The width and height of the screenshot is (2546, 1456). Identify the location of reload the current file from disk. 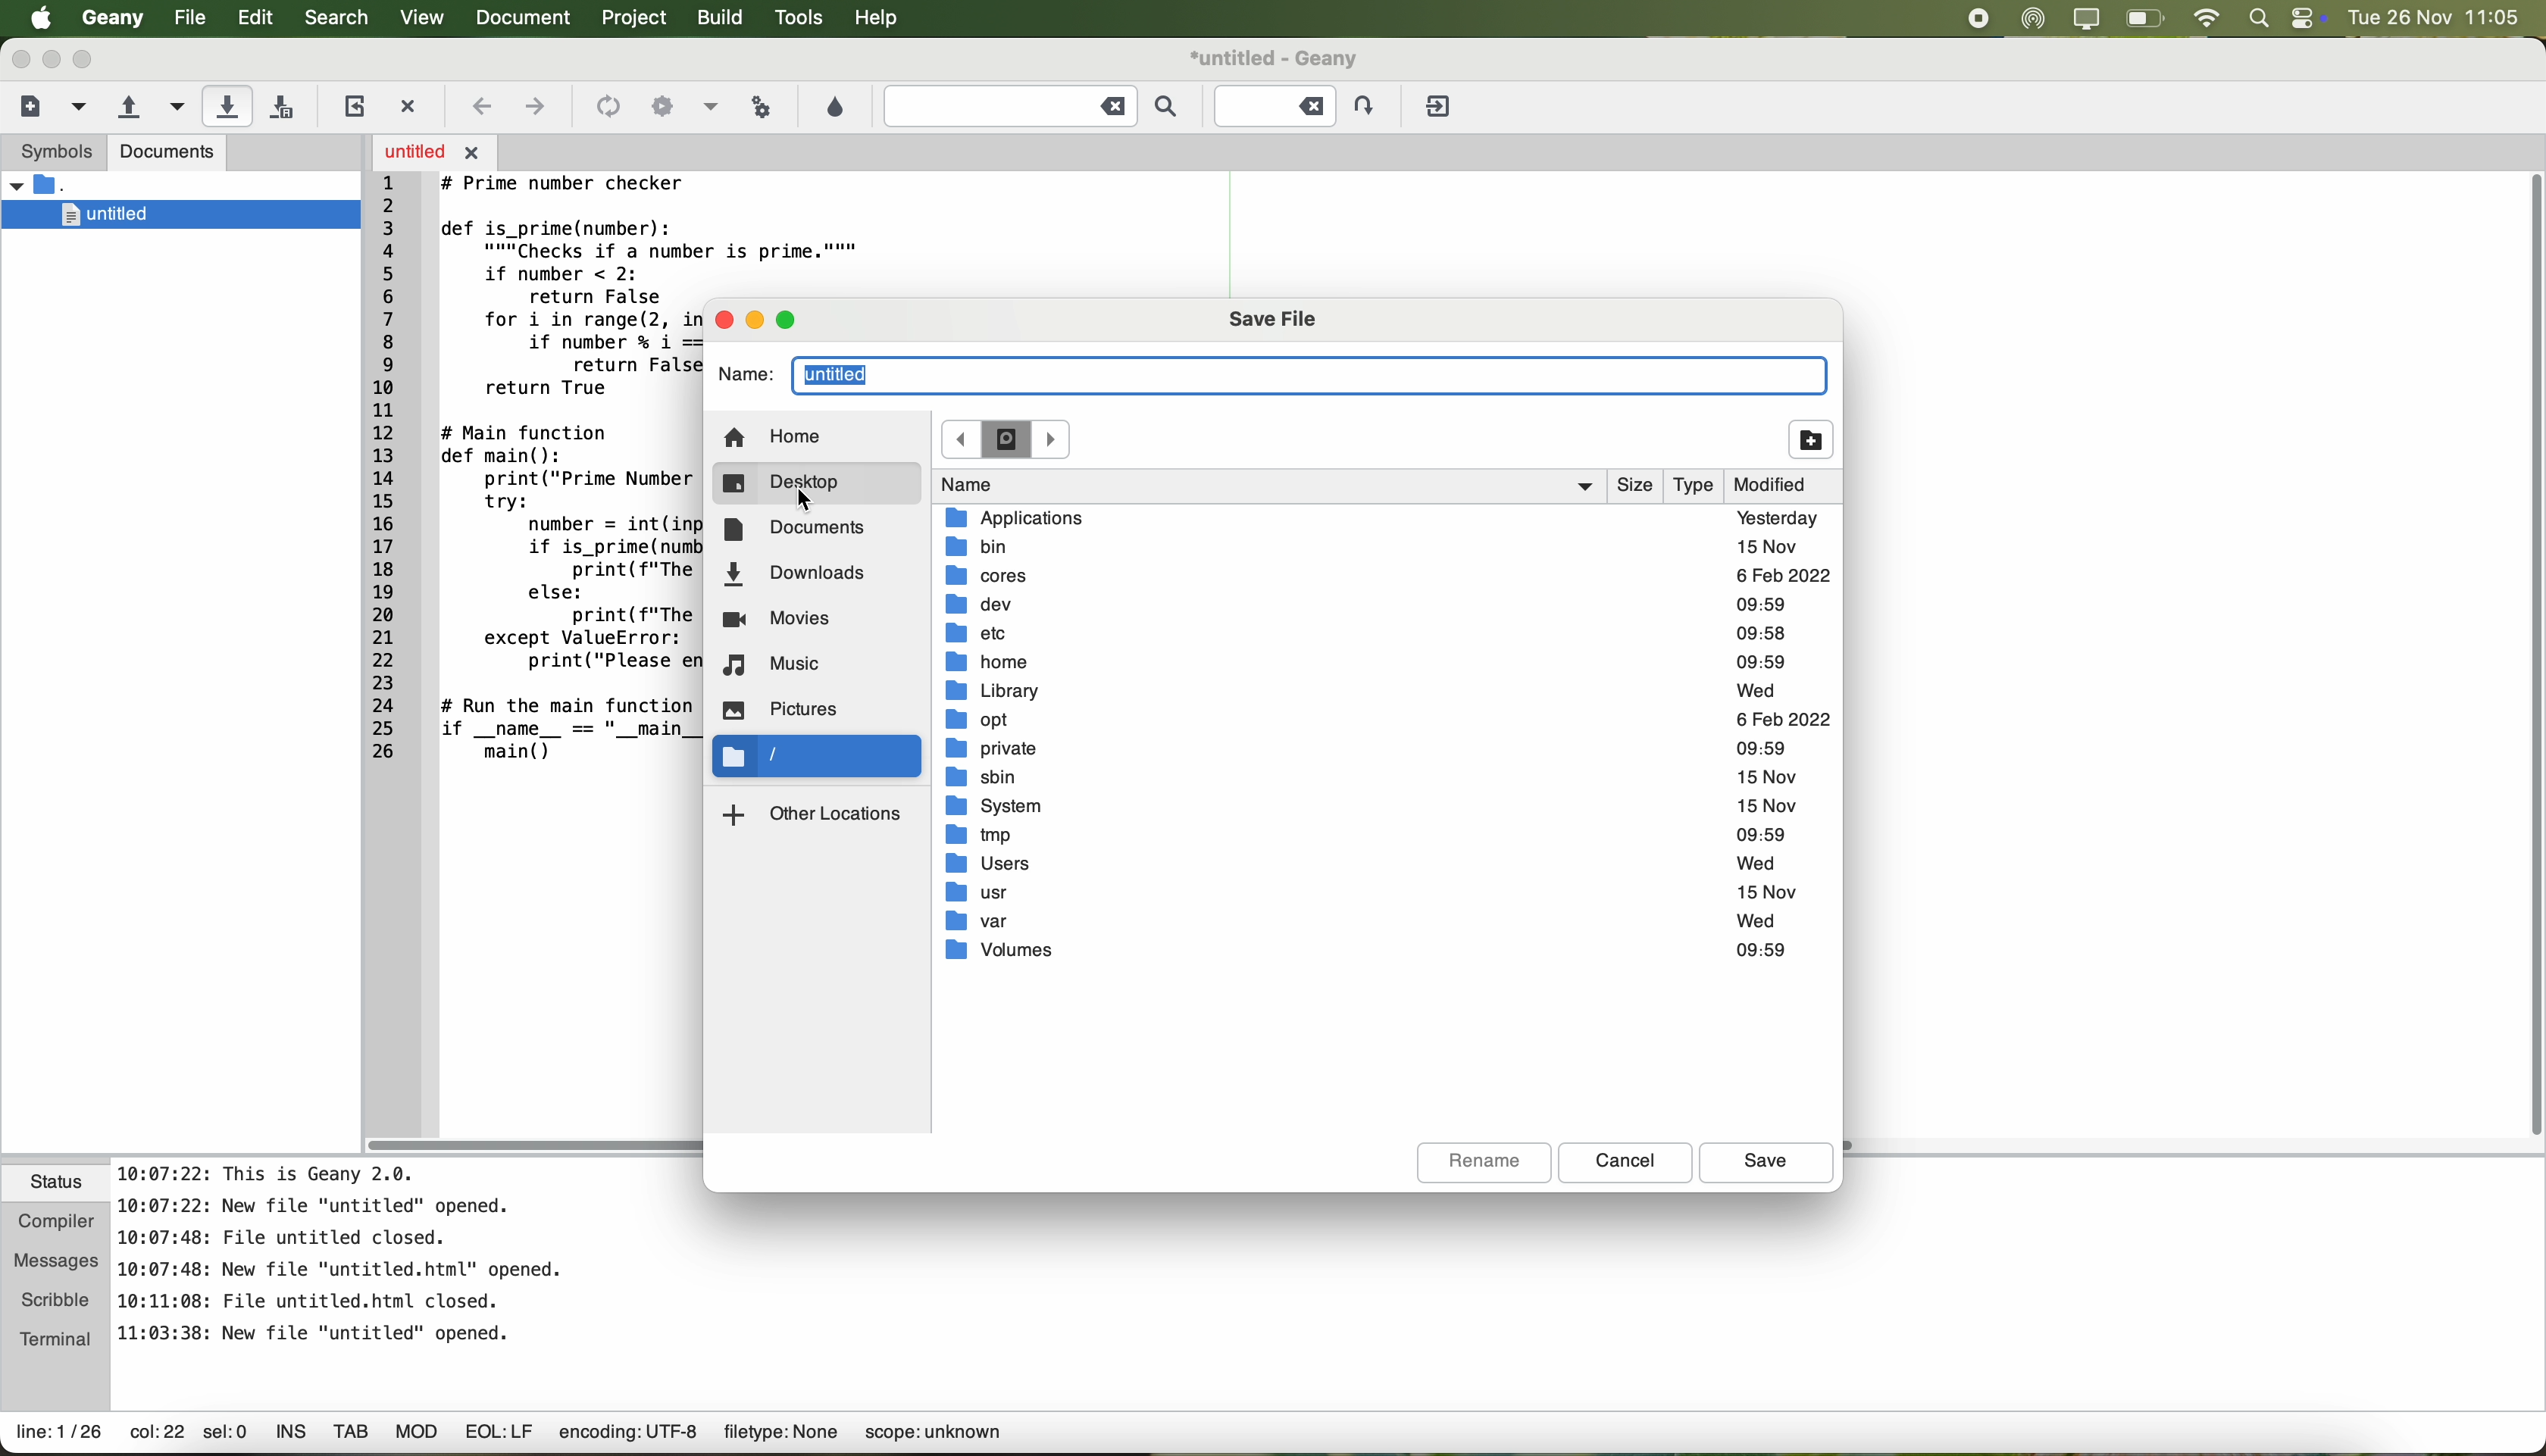
(353, 106).